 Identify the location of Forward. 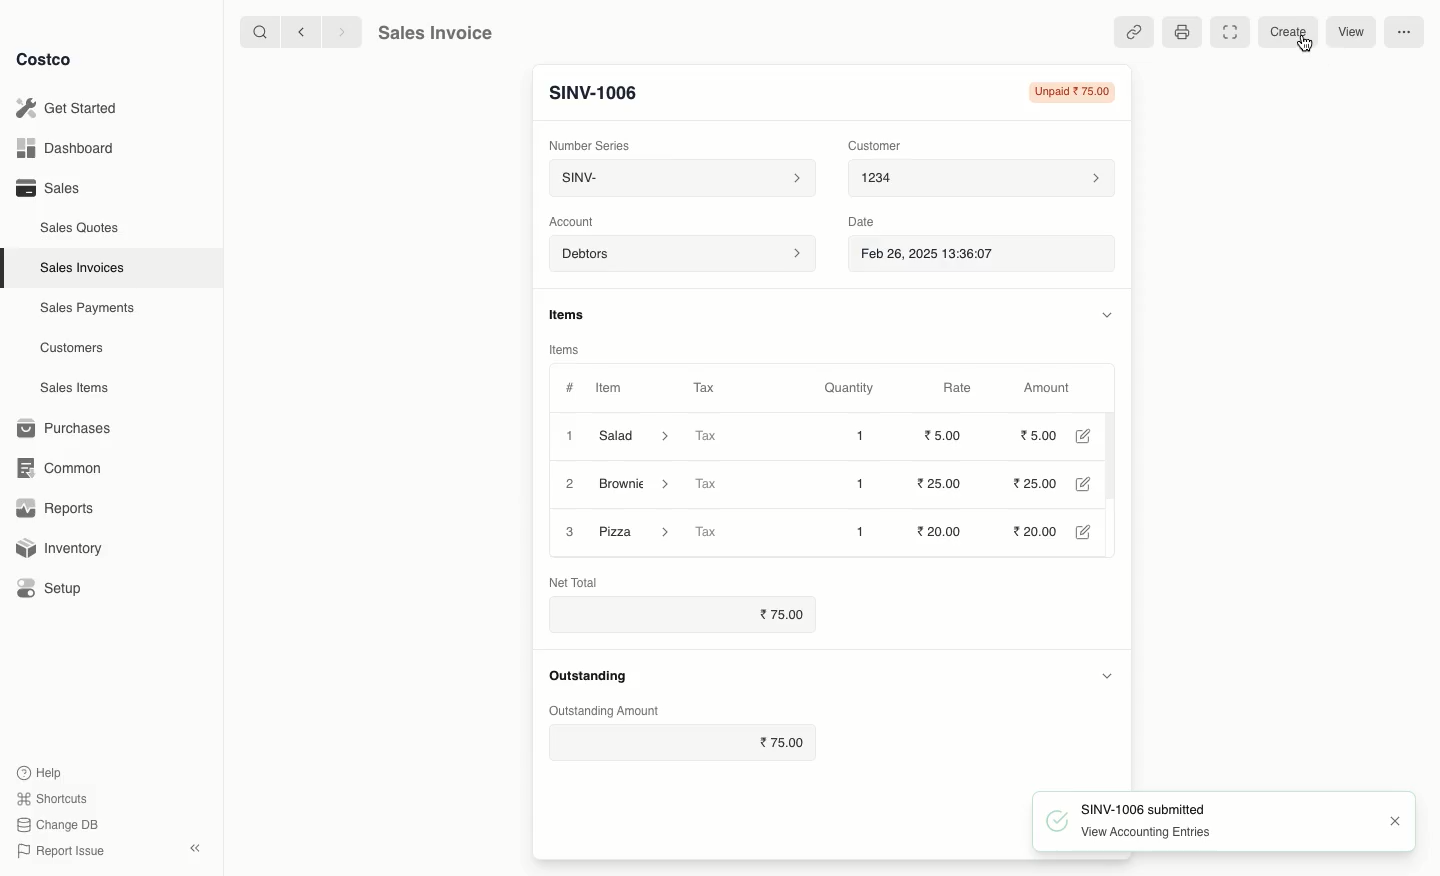
(341, 33).